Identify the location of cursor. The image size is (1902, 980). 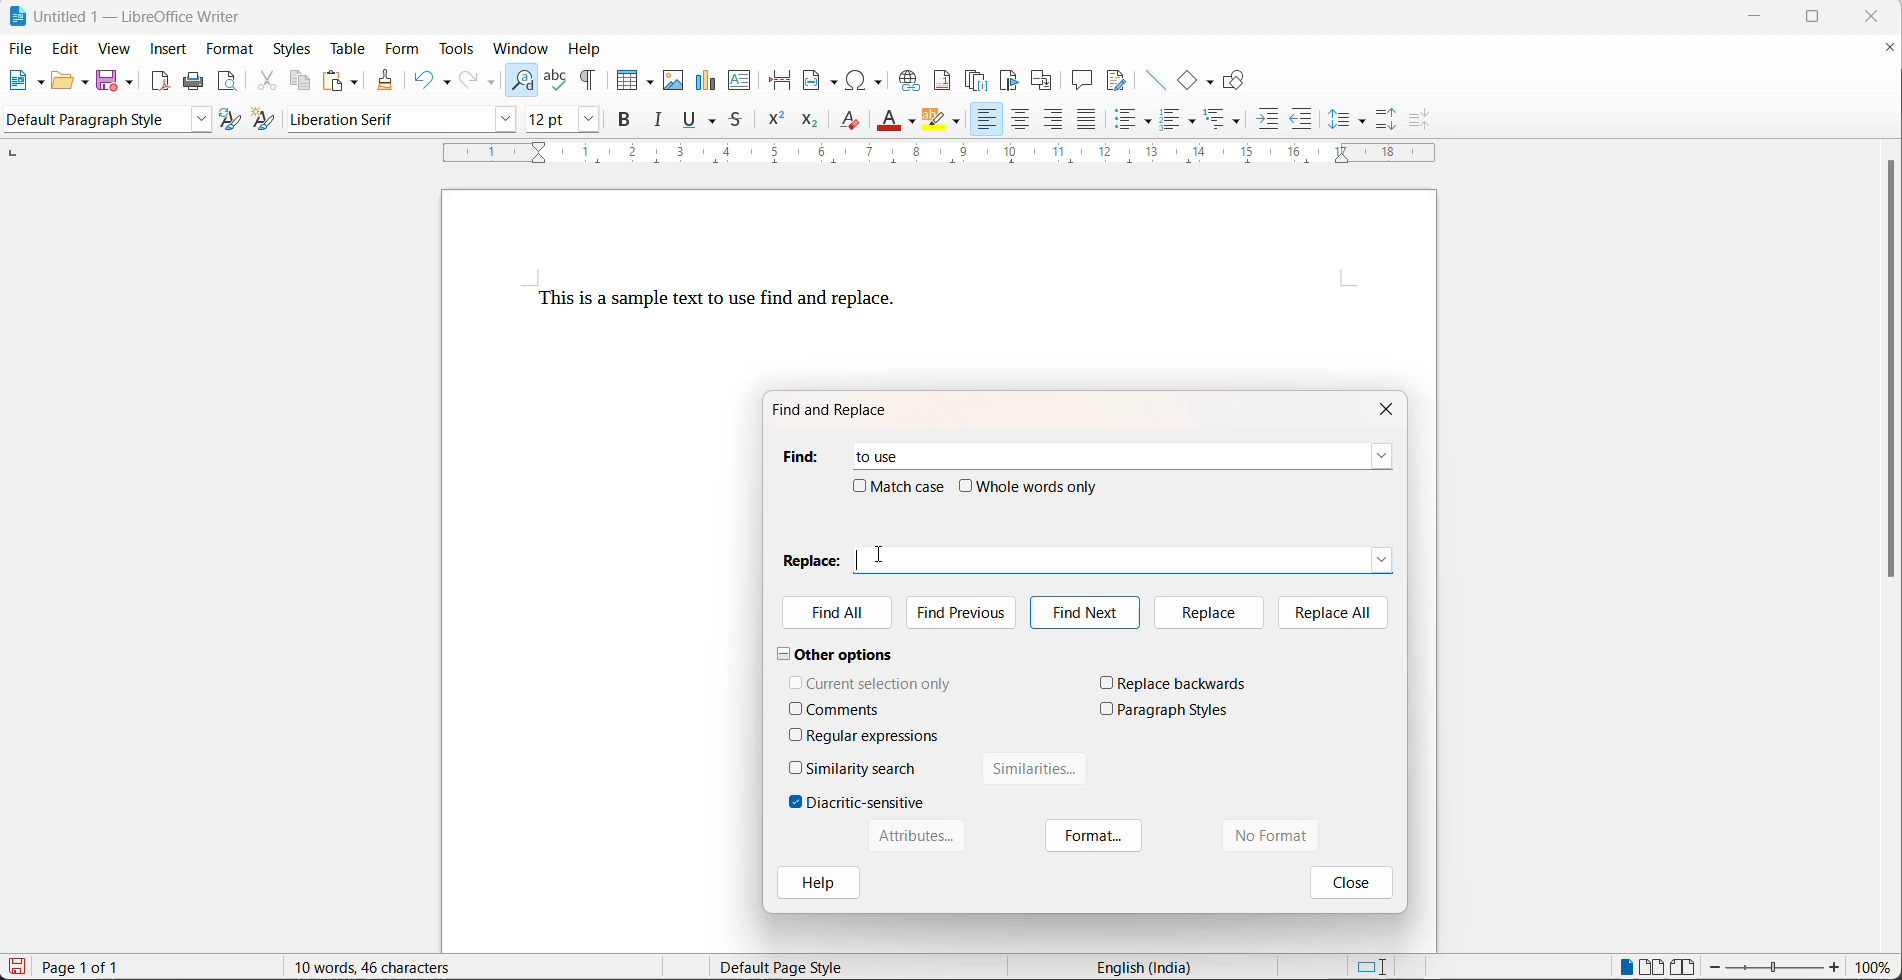
(880, 554).